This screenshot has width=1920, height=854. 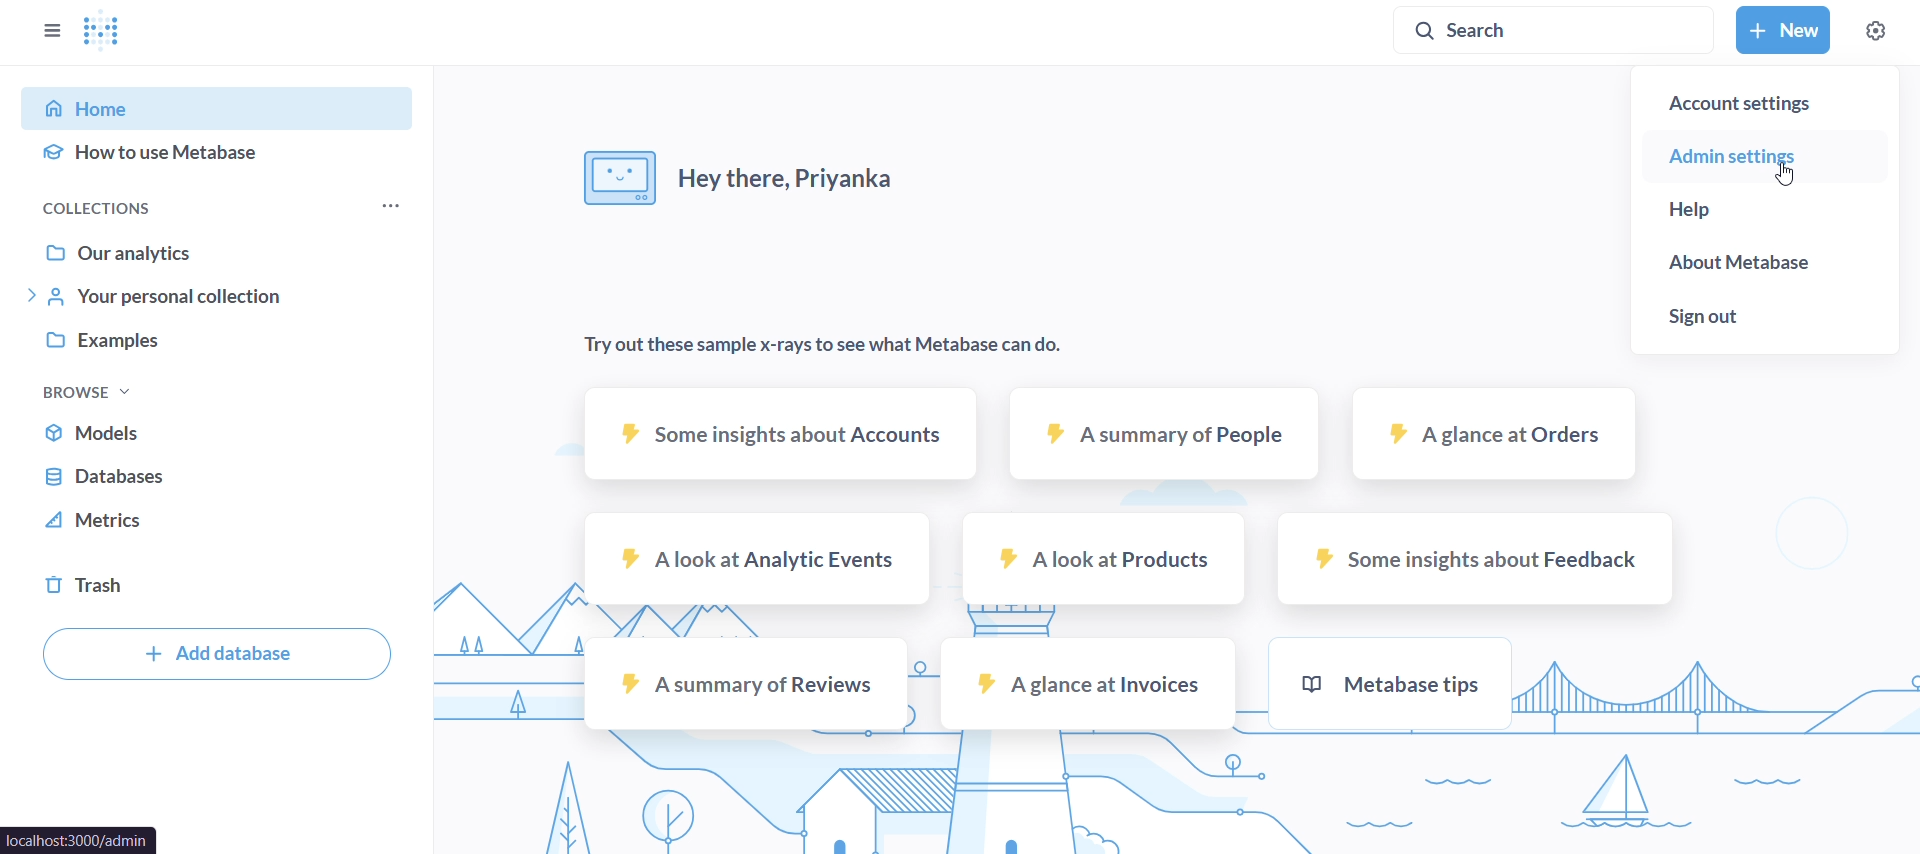 What do you see at coordinates (1555, 32) in the screenshot?
I see `search` at bounding box center [1555, 32].